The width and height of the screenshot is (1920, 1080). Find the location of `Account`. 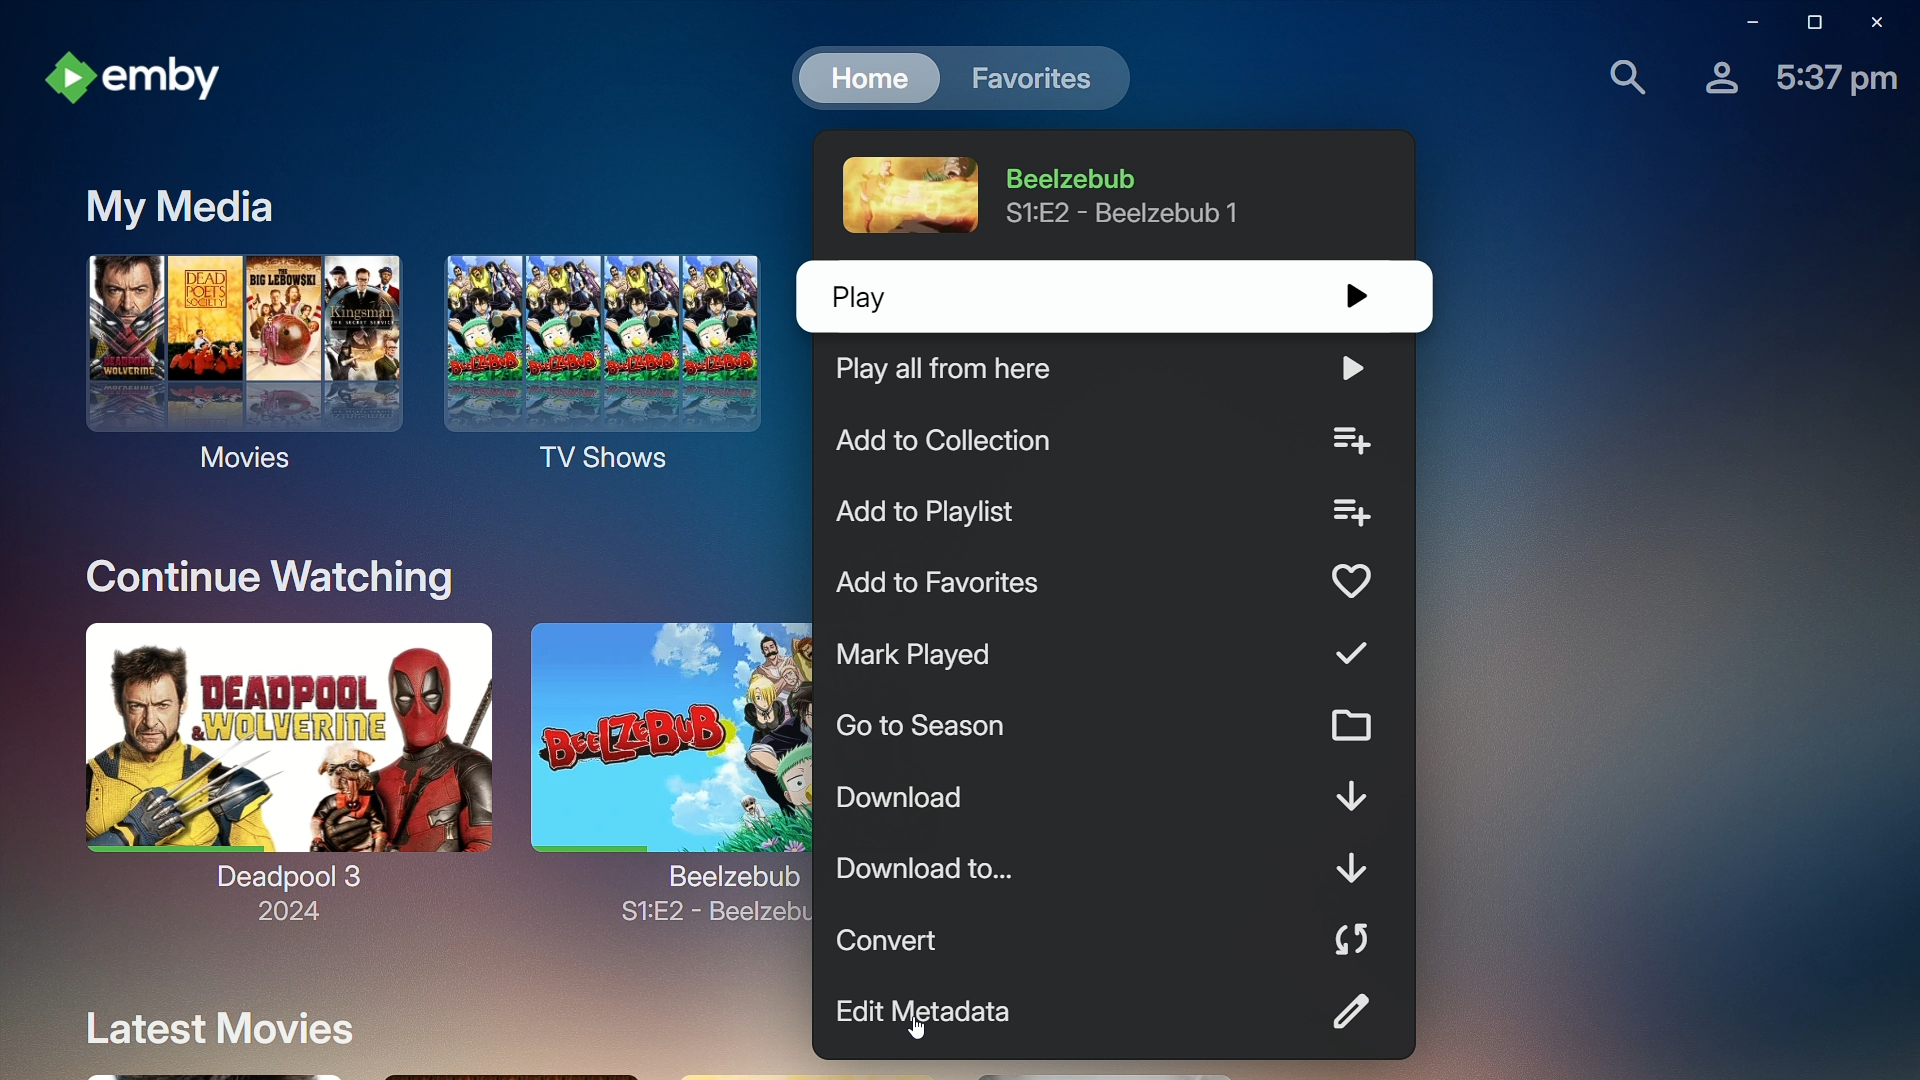

Account is located at coordinates (1712, 80).